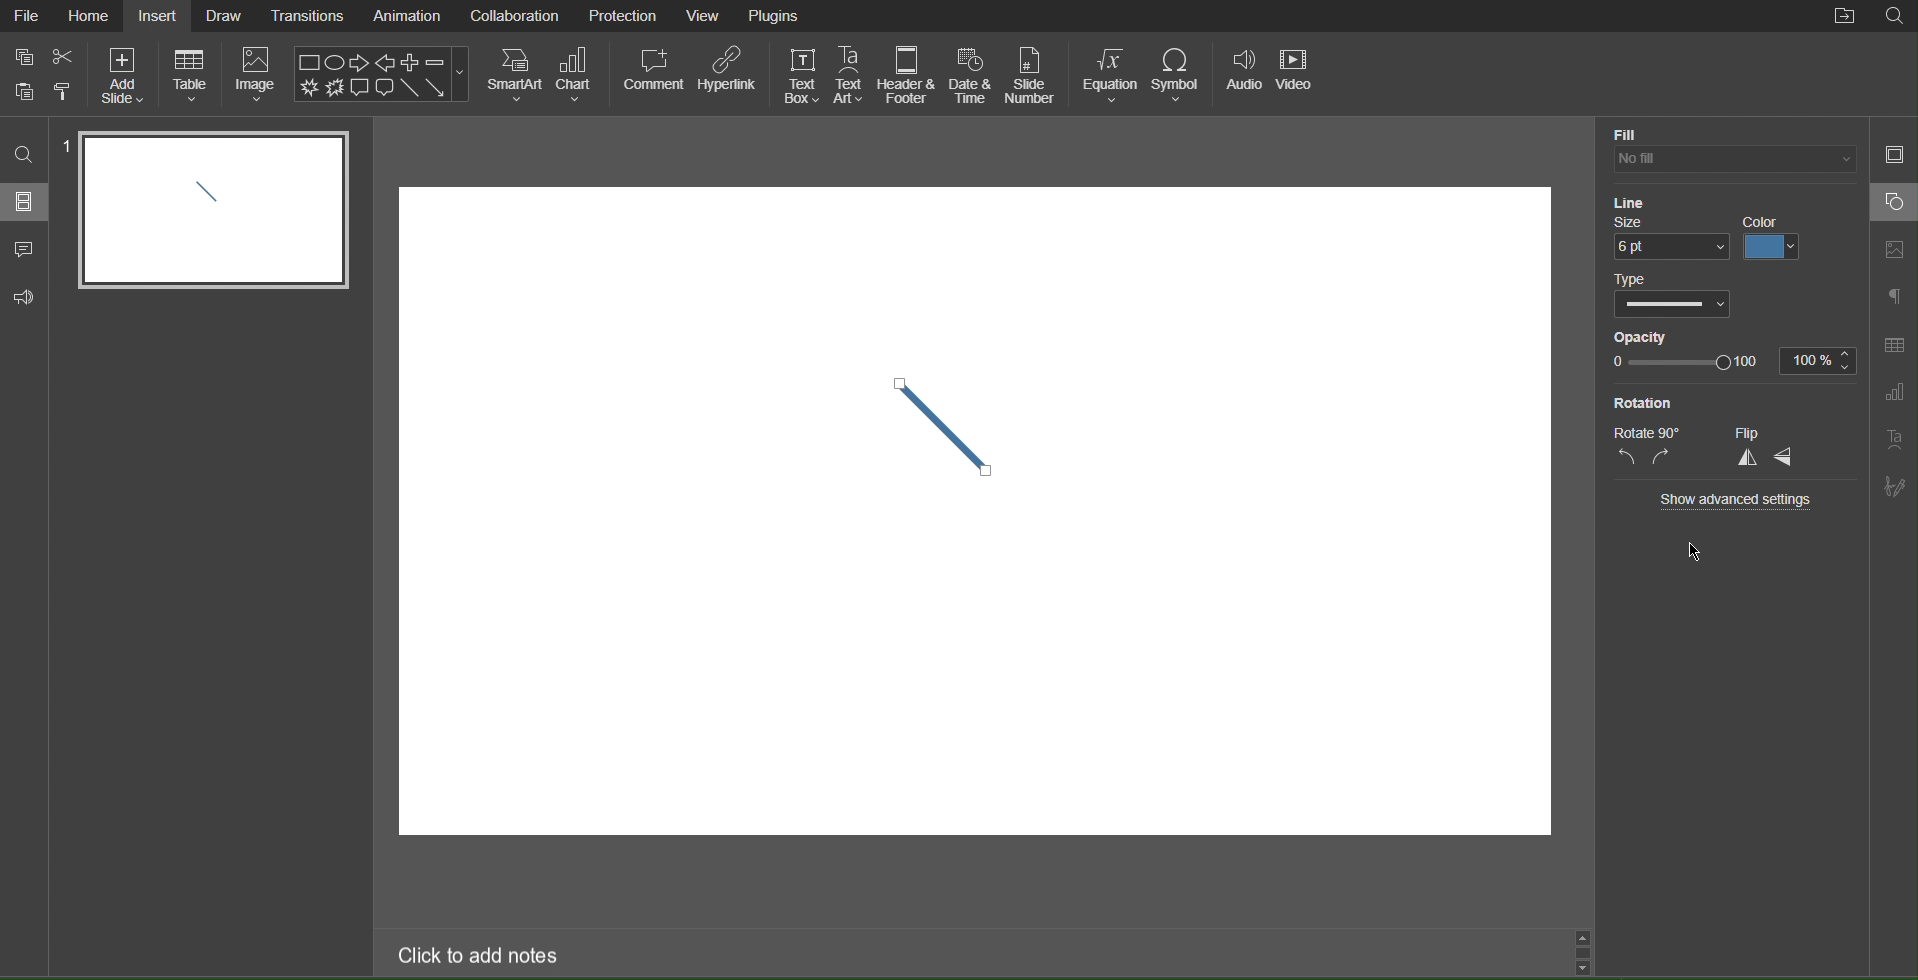  What do you see at coordinates (1246, 74) in the screenshot?
I see `Audio` at bounding box center [1246, 74].